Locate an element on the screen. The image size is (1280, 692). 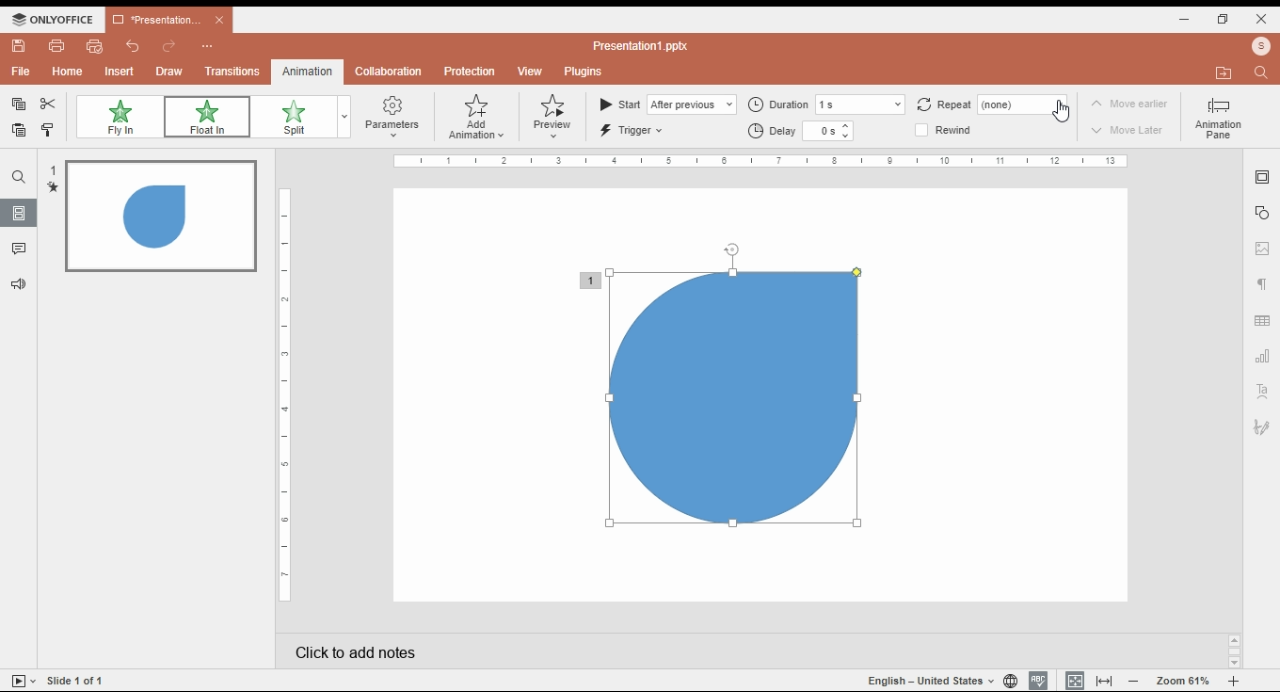
text art settings is located at coordinates (1262, 392).